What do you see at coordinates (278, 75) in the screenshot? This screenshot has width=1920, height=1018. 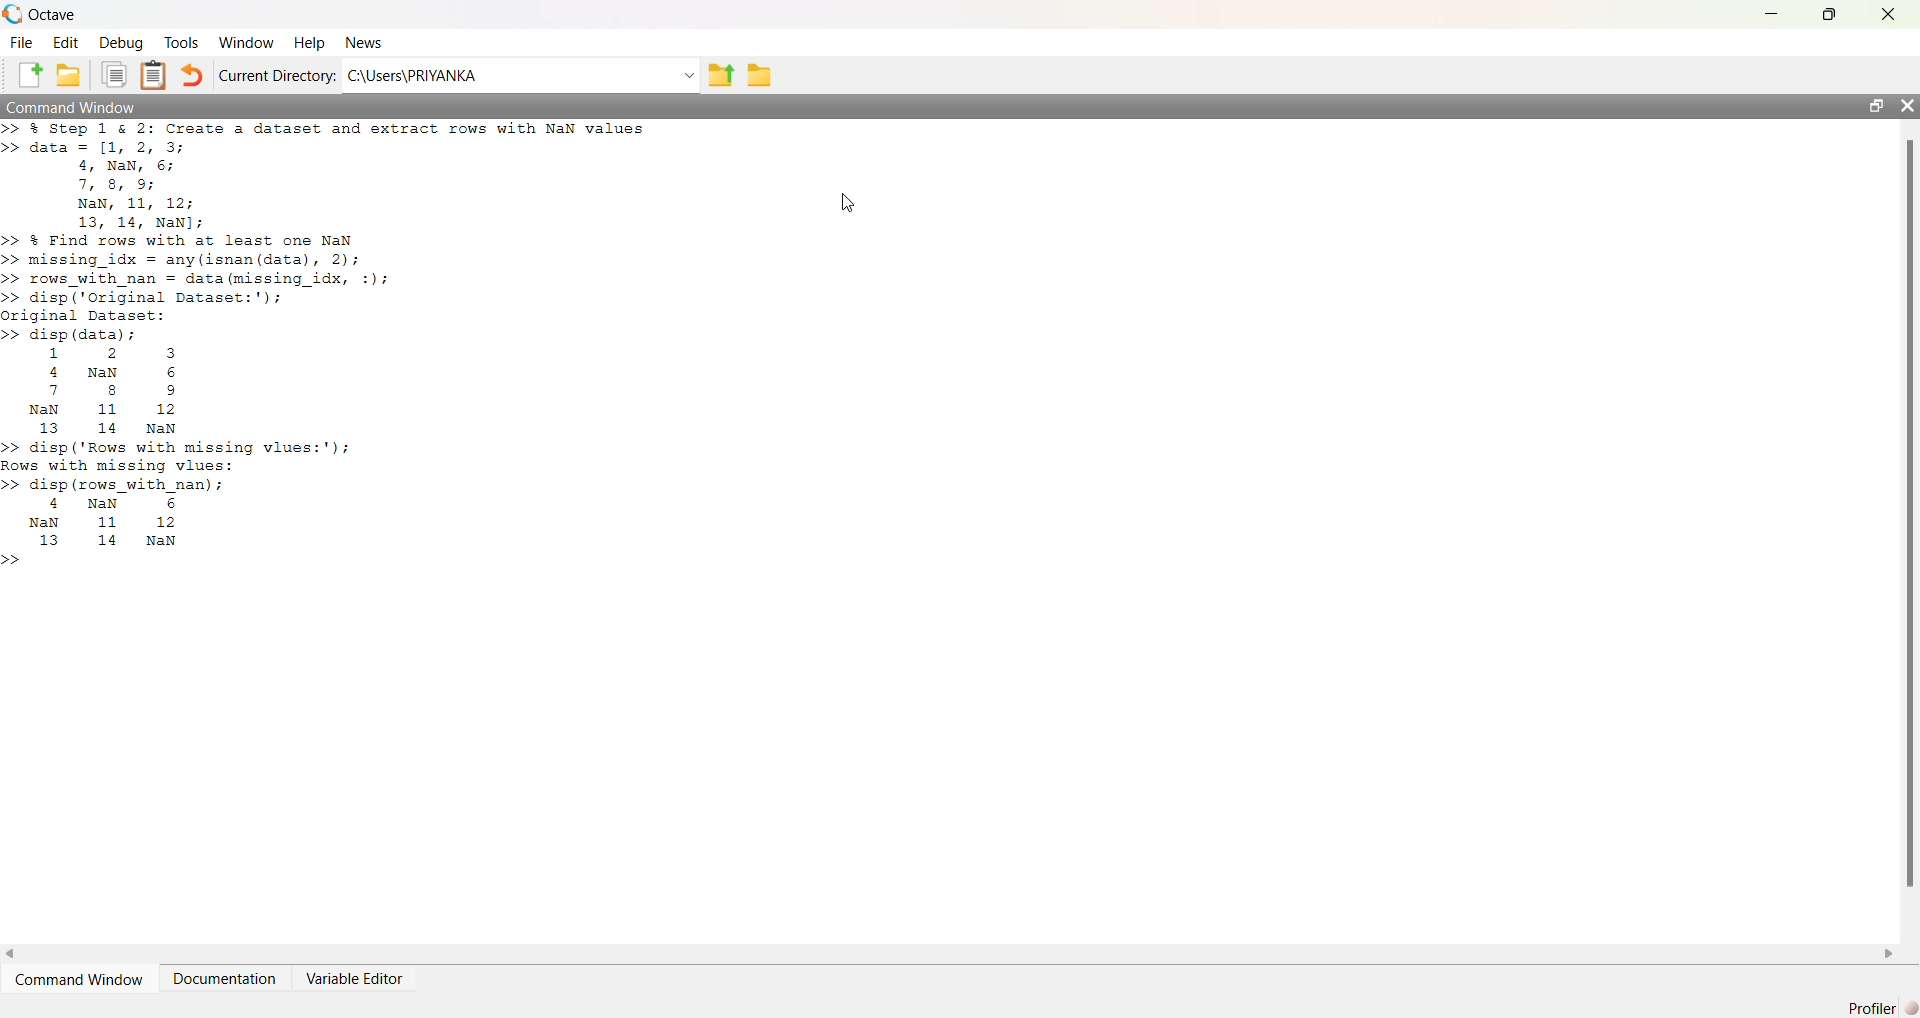 I see `Current Directory:` at bounding box center [278, 75].